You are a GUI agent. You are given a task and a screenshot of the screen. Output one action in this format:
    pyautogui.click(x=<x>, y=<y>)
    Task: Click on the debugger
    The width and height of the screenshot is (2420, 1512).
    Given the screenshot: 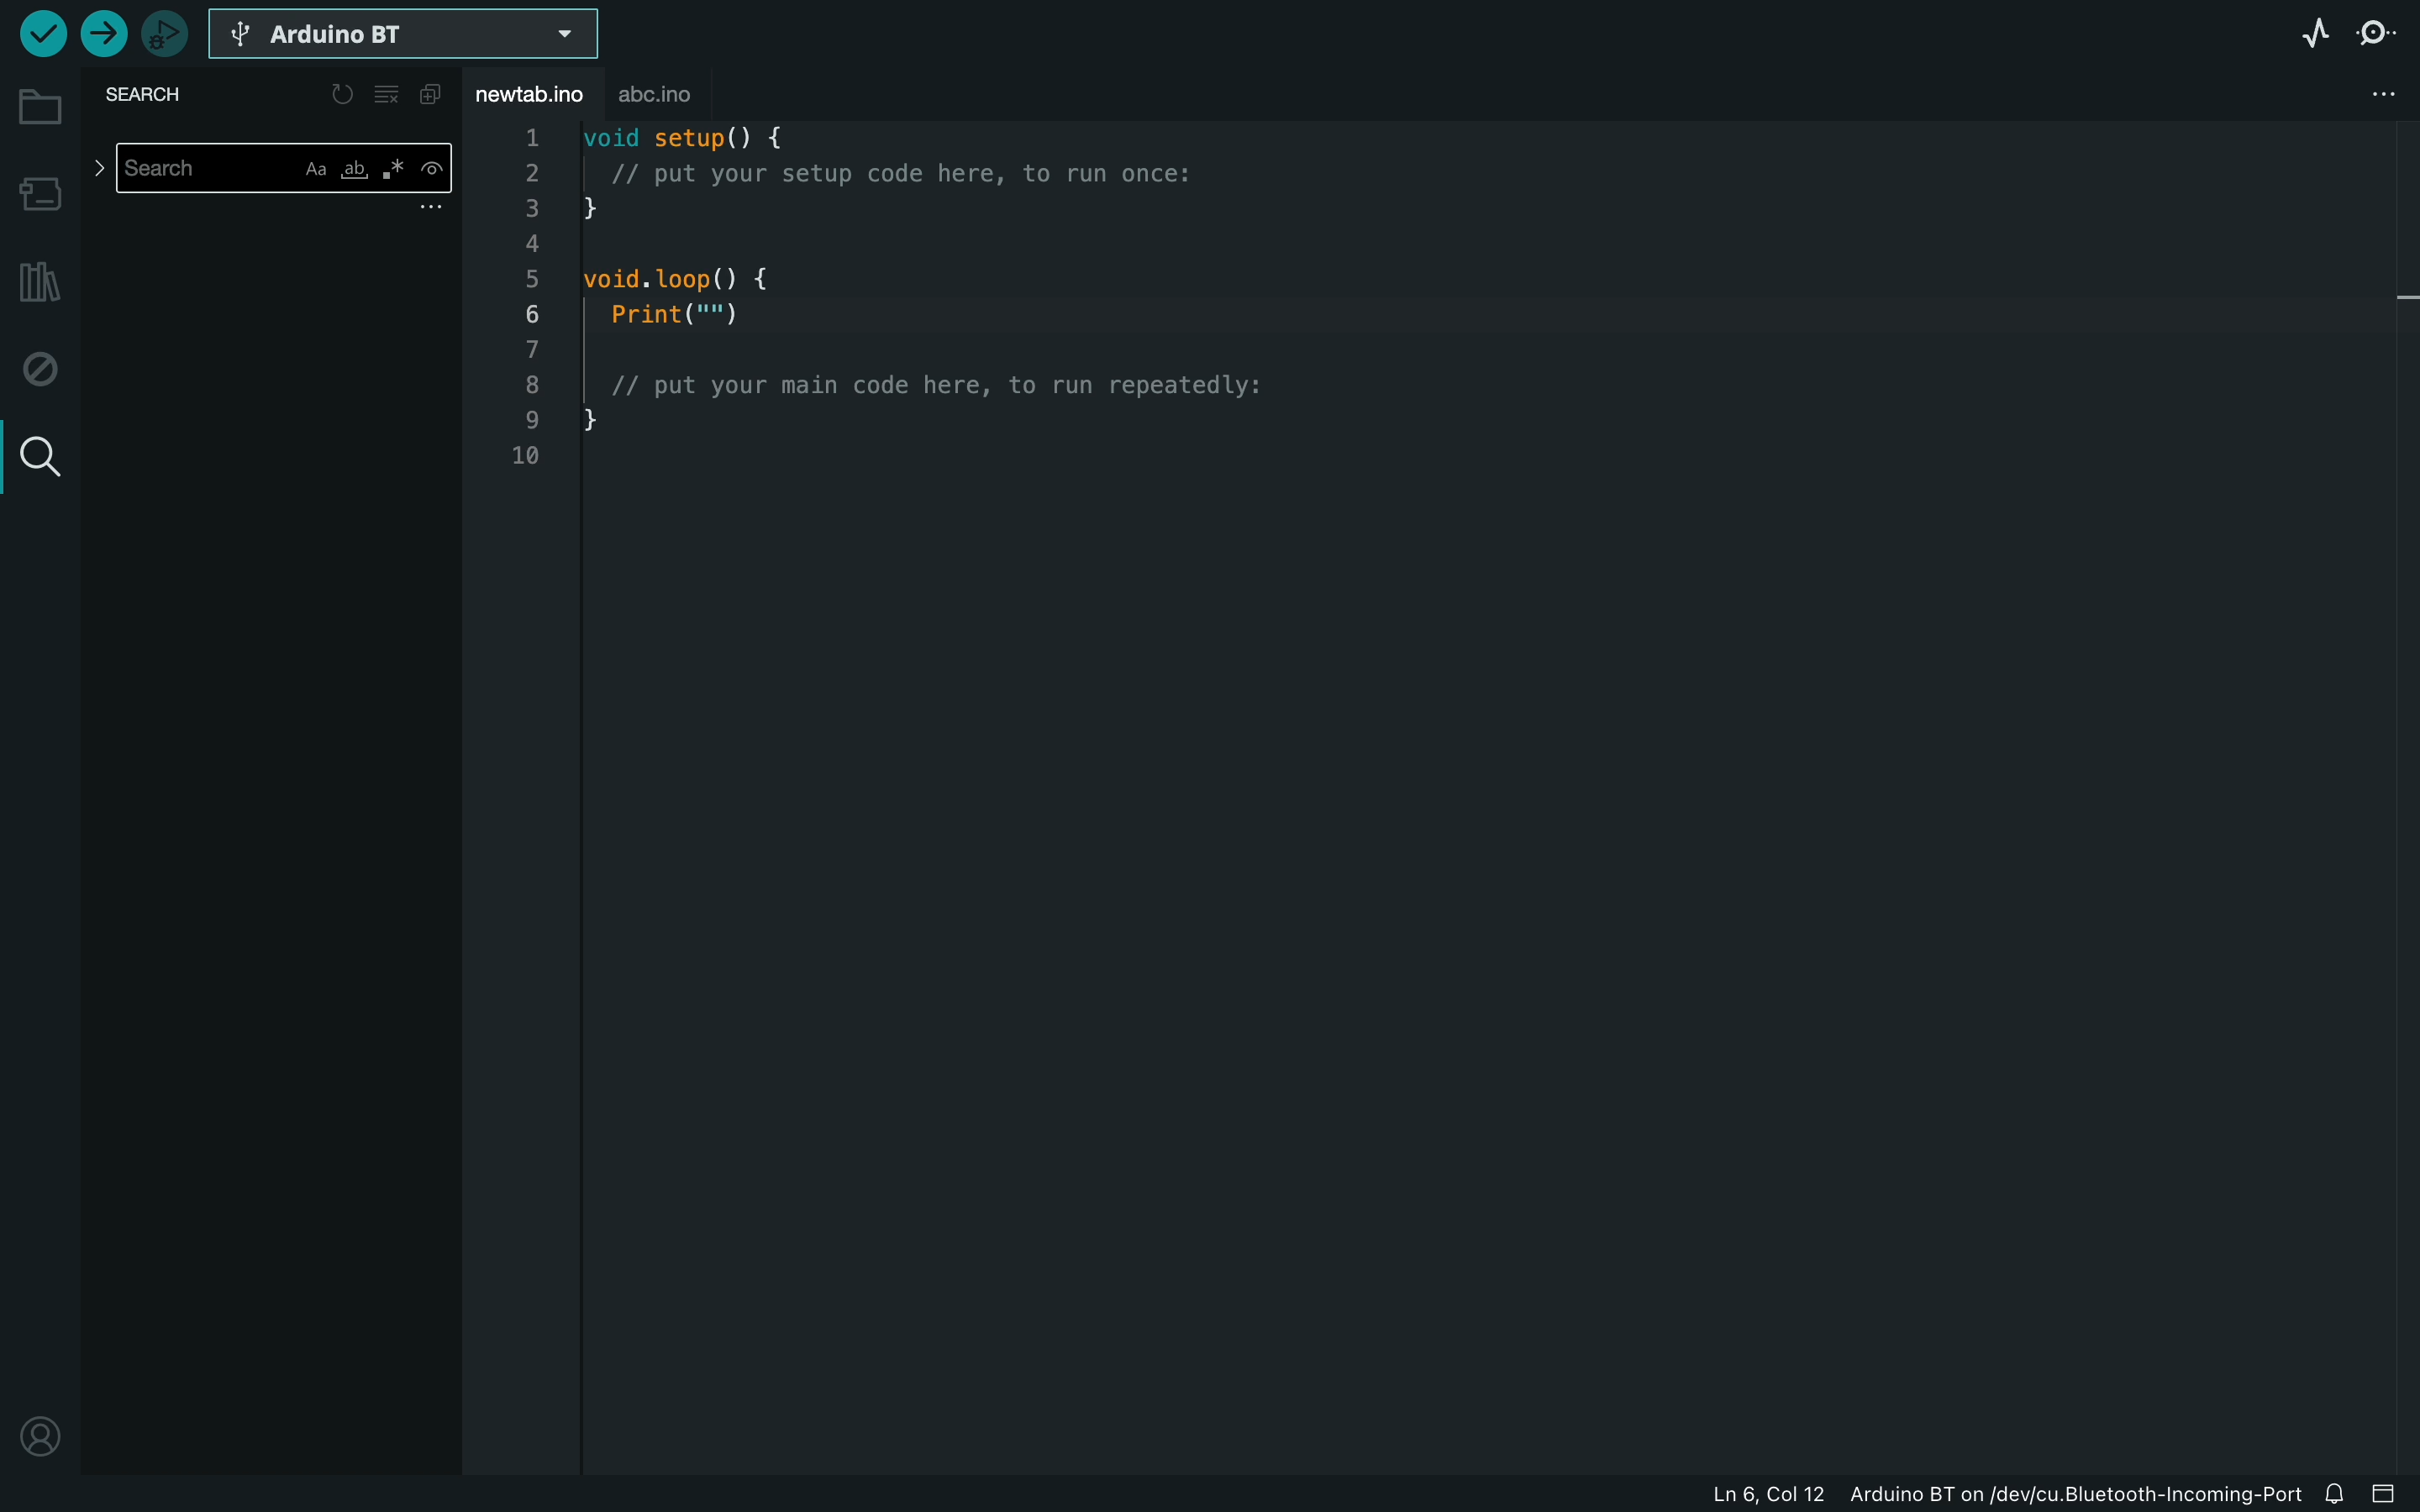 What is the action you would take?
    pyautogui.click(x=167, y=37)
    